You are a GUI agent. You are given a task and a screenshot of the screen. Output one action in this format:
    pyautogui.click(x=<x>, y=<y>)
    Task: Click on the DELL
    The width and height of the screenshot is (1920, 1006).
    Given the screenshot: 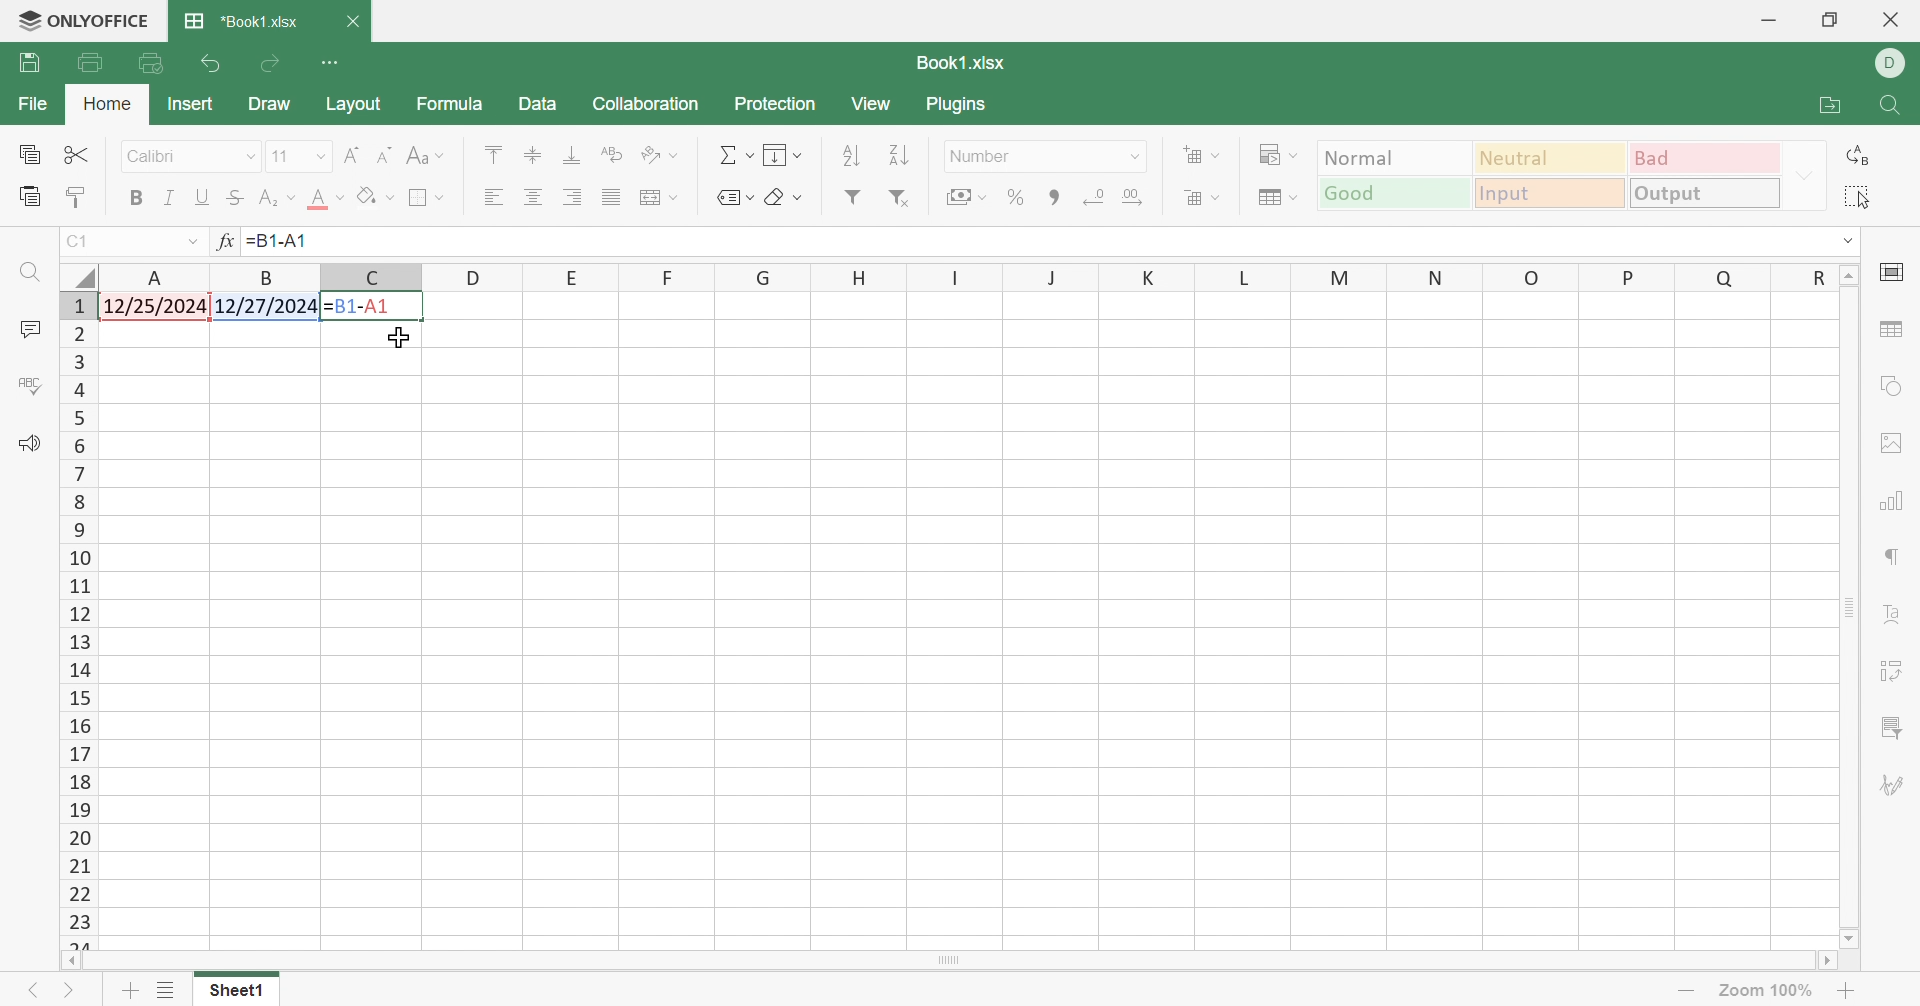 What is the action you would take?
    pyautogui.click(x=1895, y=63)
    